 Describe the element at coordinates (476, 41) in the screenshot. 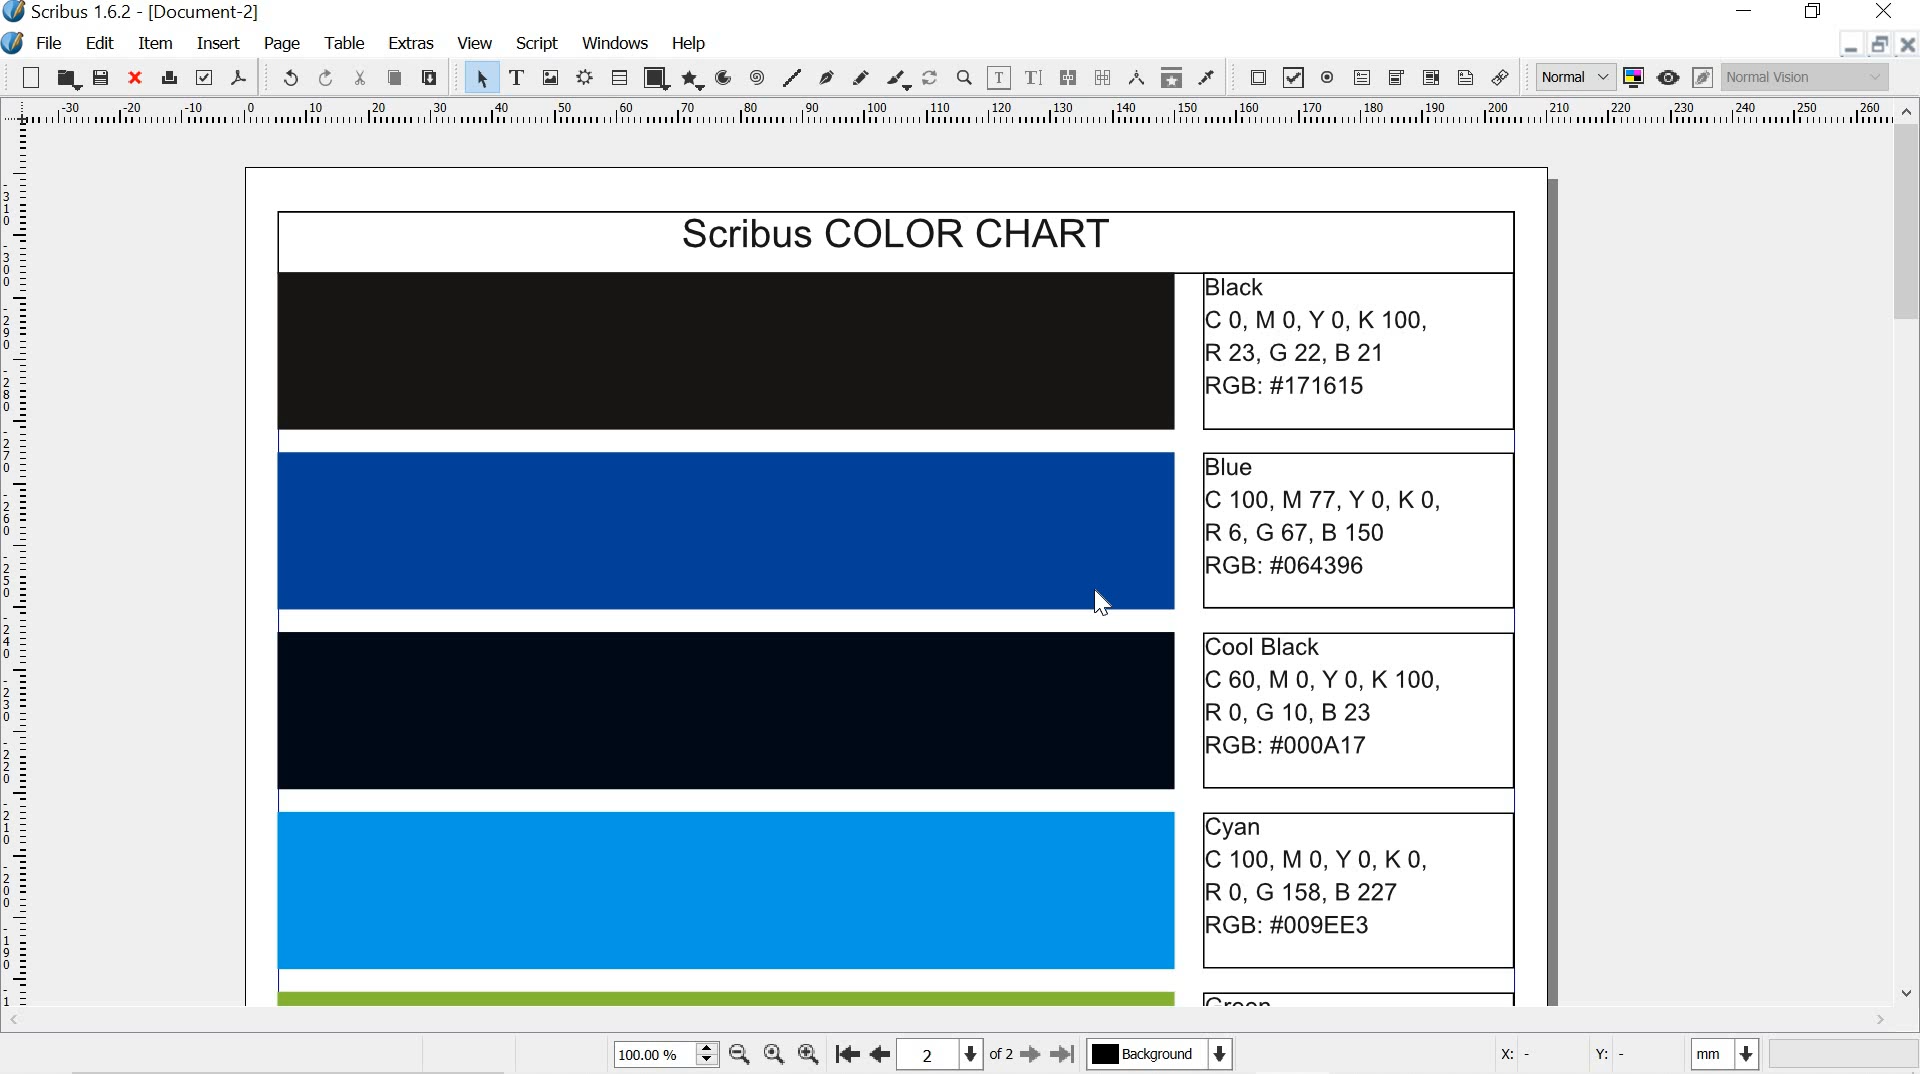

I see `view` at that location.